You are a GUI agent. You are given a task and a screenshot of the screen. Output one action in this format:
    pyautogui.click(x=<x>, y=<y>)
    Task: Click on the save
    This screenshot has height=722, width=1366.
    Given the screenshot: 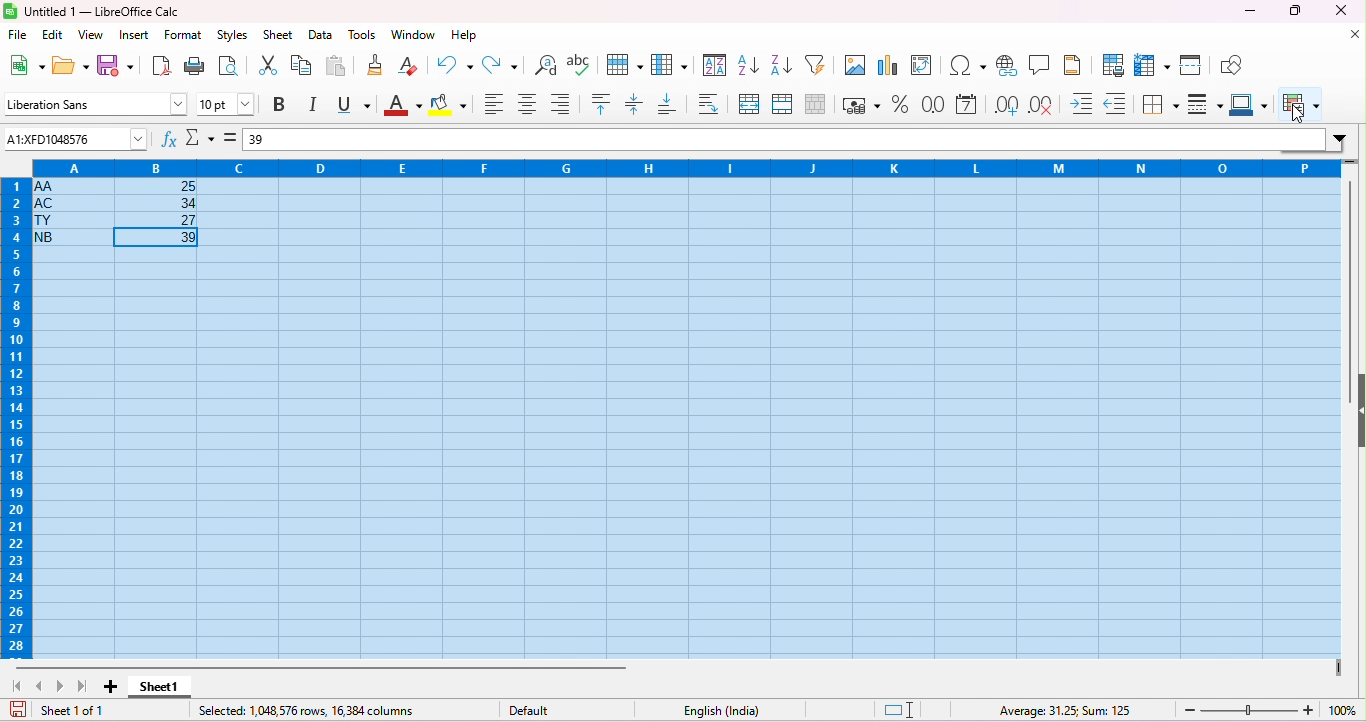 What is the action you would take?
    pyautogui.click(x=116, y=64)
    